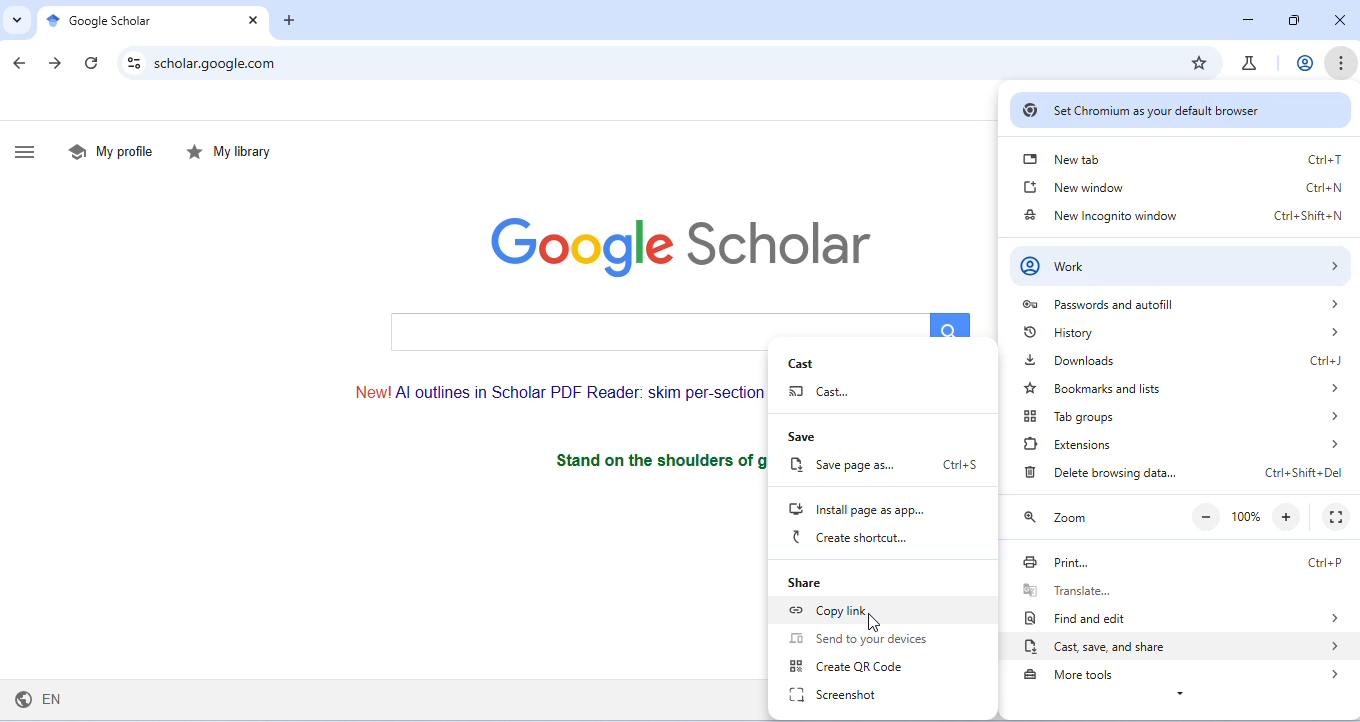  What do you see at coordinates (1289, 517) in the screenshot?
I see `zoom in` at bounding box center [1289, 517].